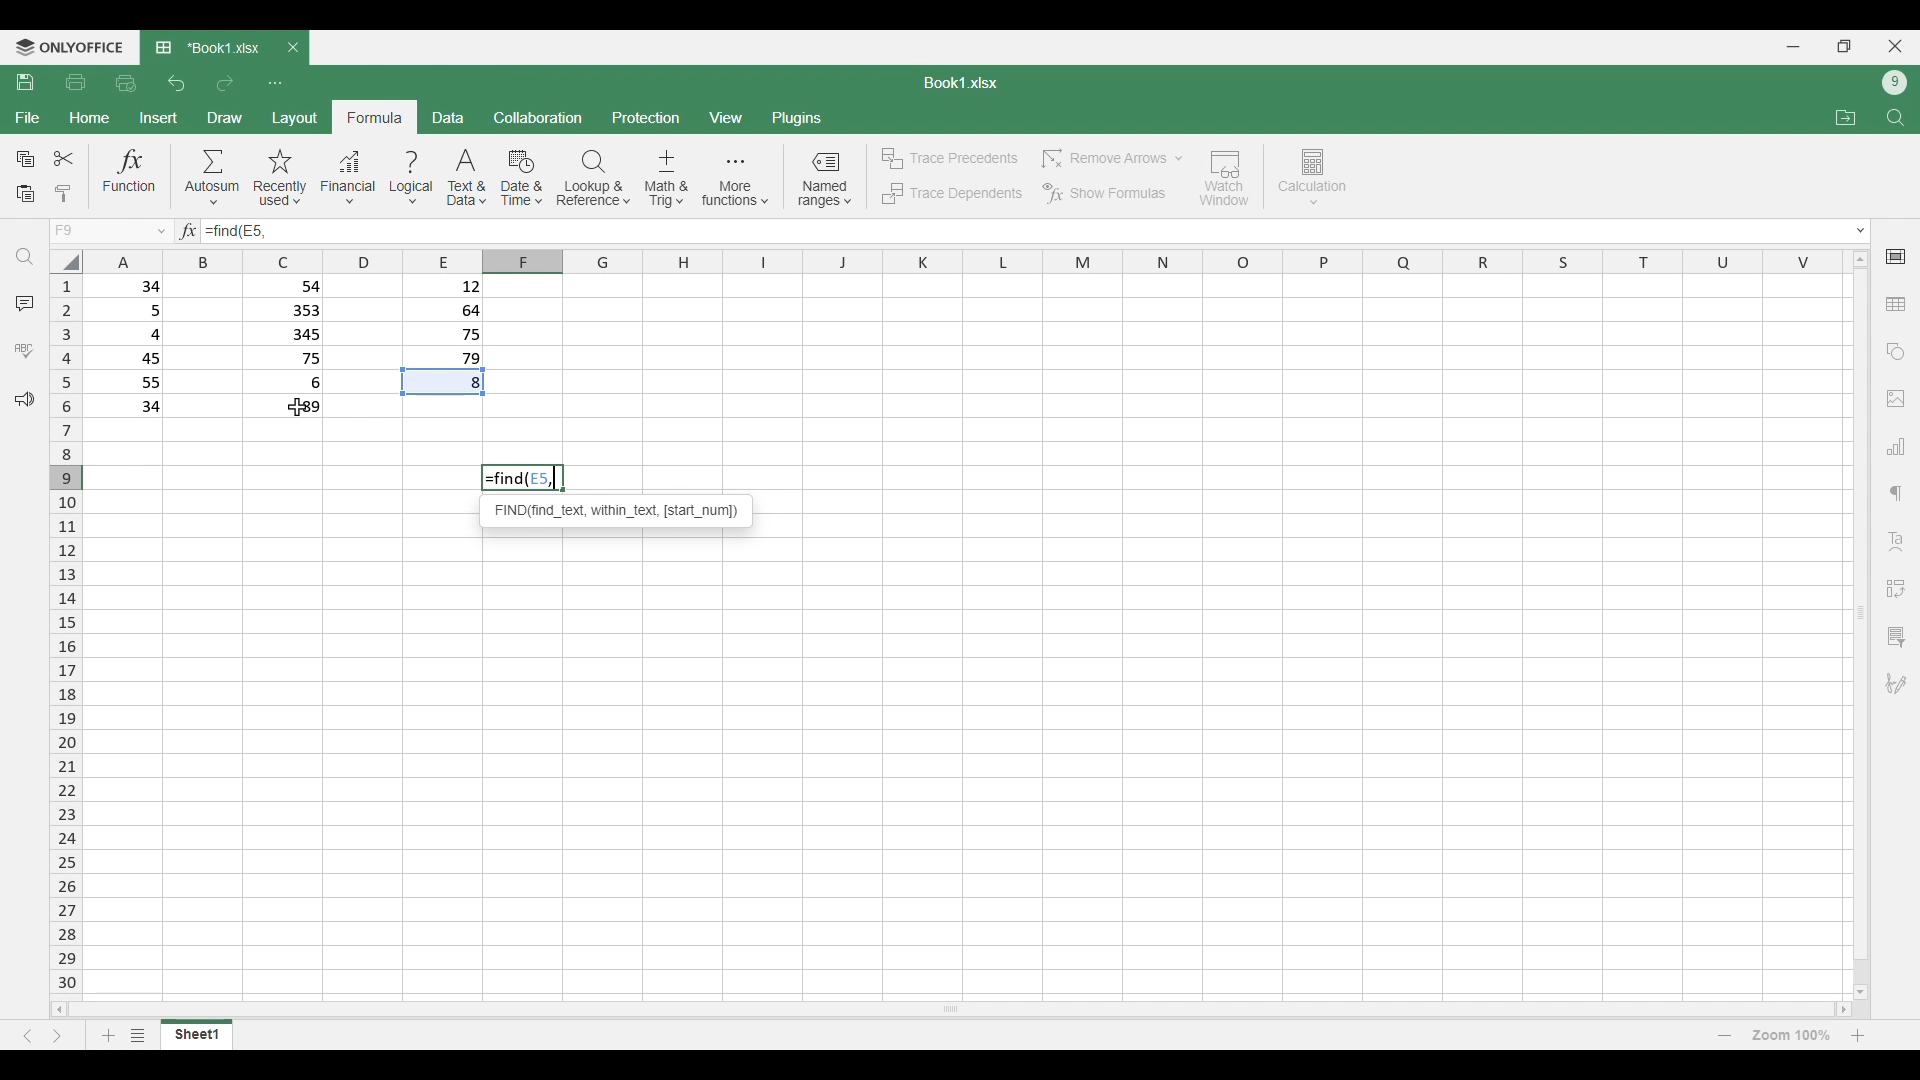 This screenshot has width=1920, height=1080. What do you see at coordinates (24, 400) in the screenshot?
I see `Feedback and support` at bounding box center [24, 400].